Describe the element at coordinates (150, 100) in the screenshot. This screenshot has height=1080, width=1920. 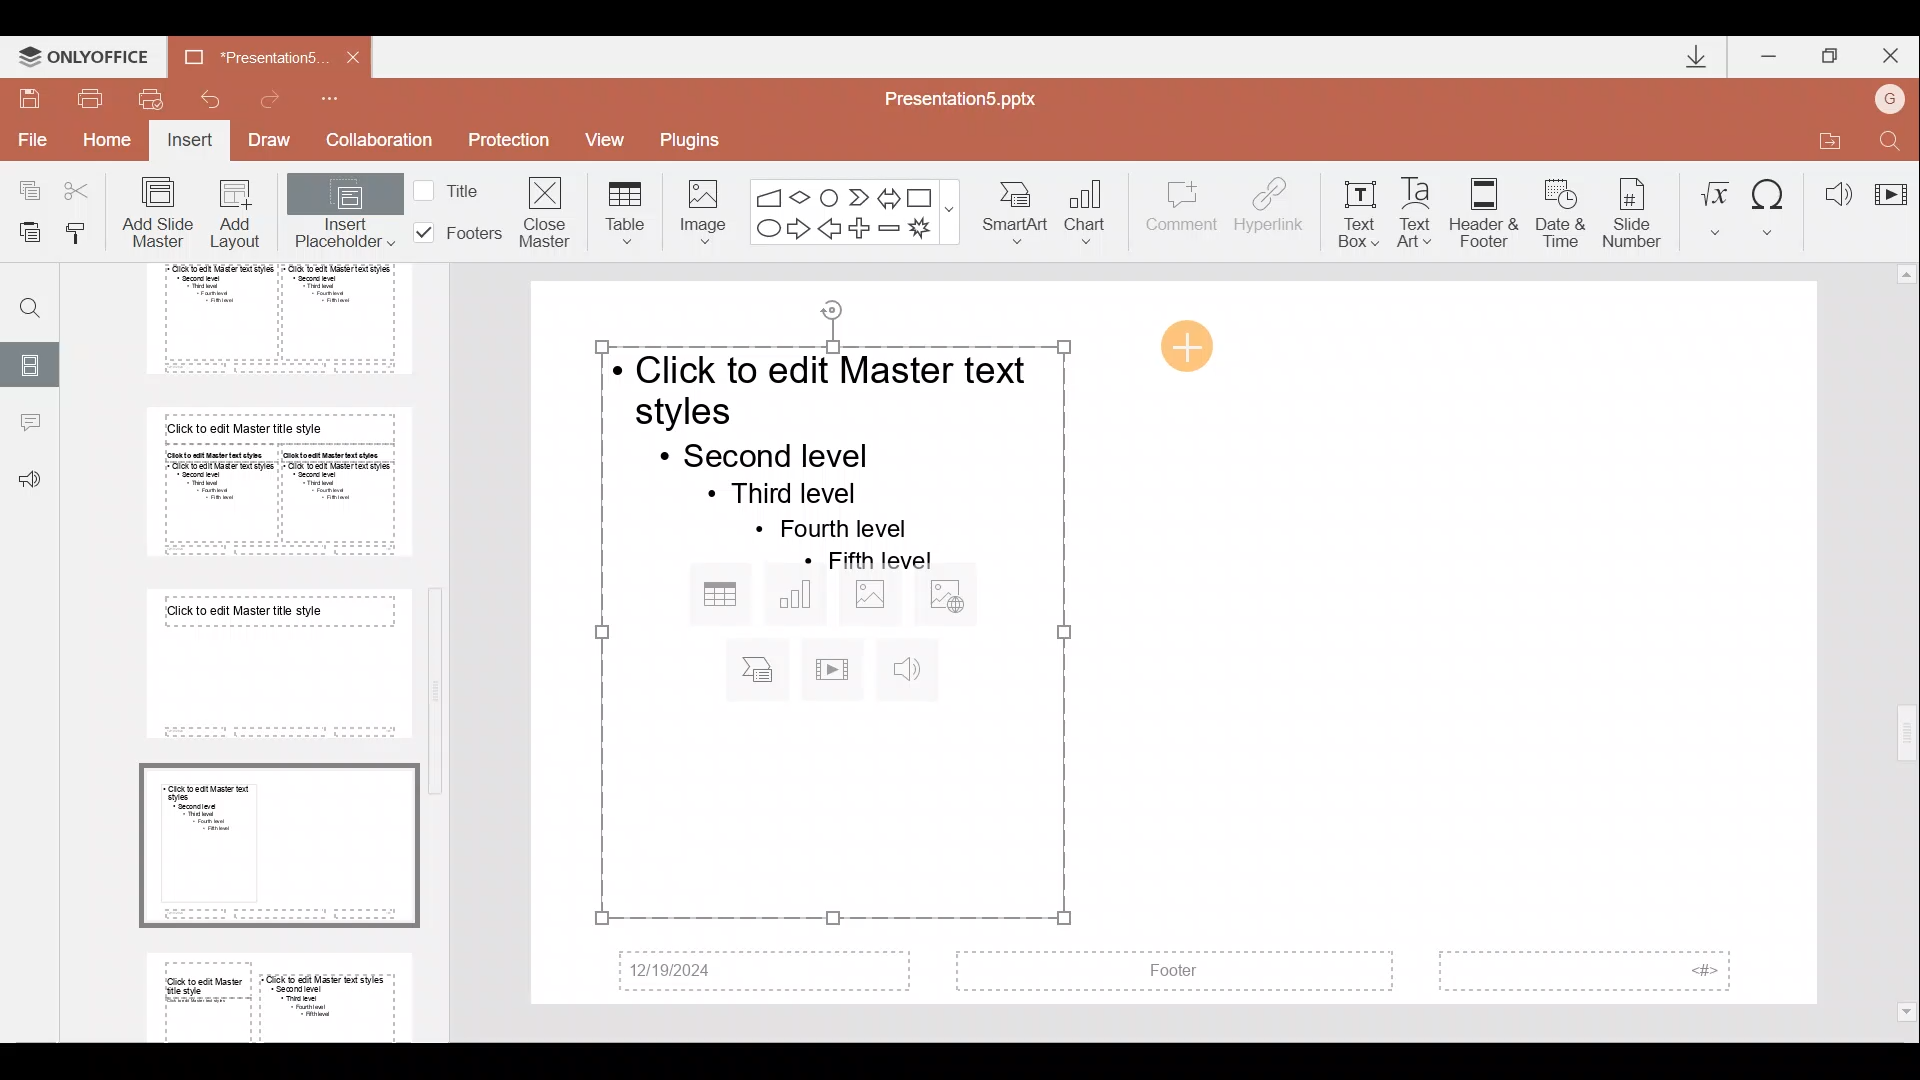
I see `Quick print` at that location.